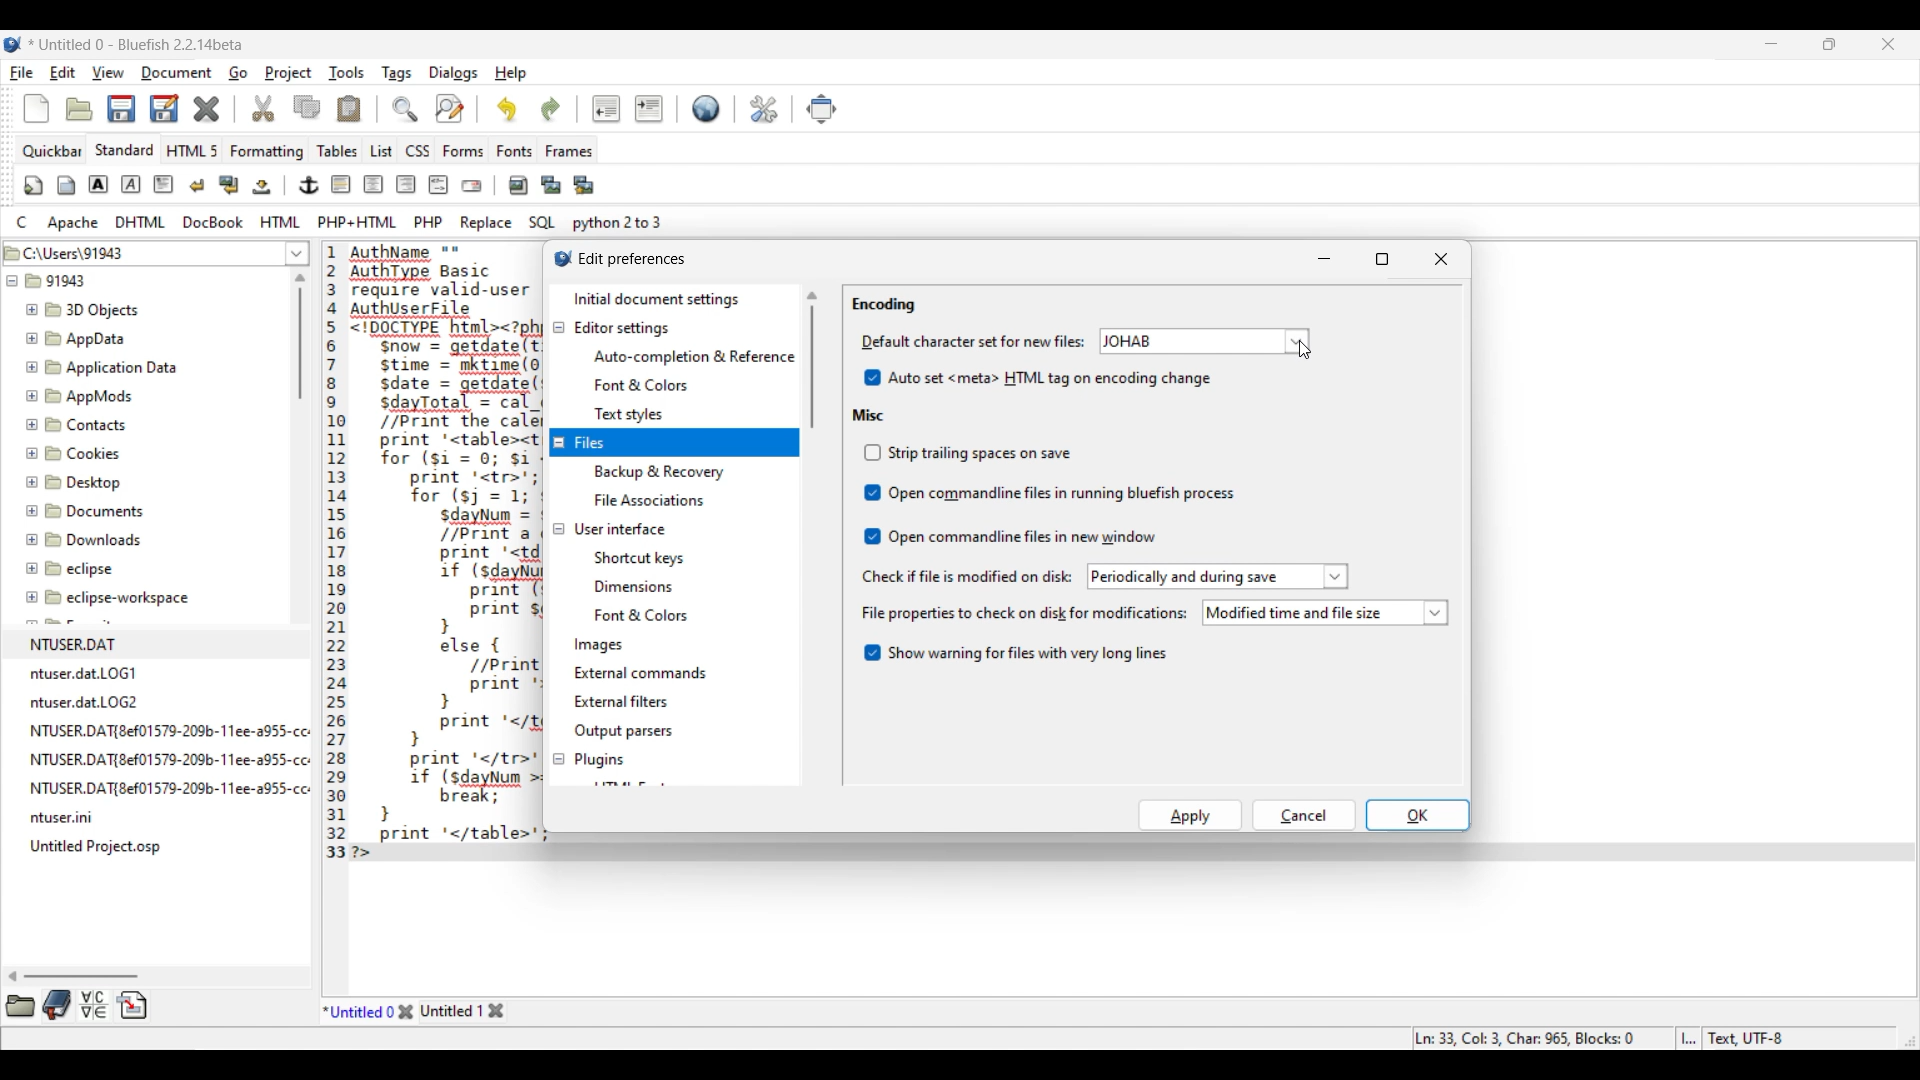 This screenshot has height=1080, width=1920. Describe the element at coordinates (464, 151) in the screenshot. I see `Forms` at that location.